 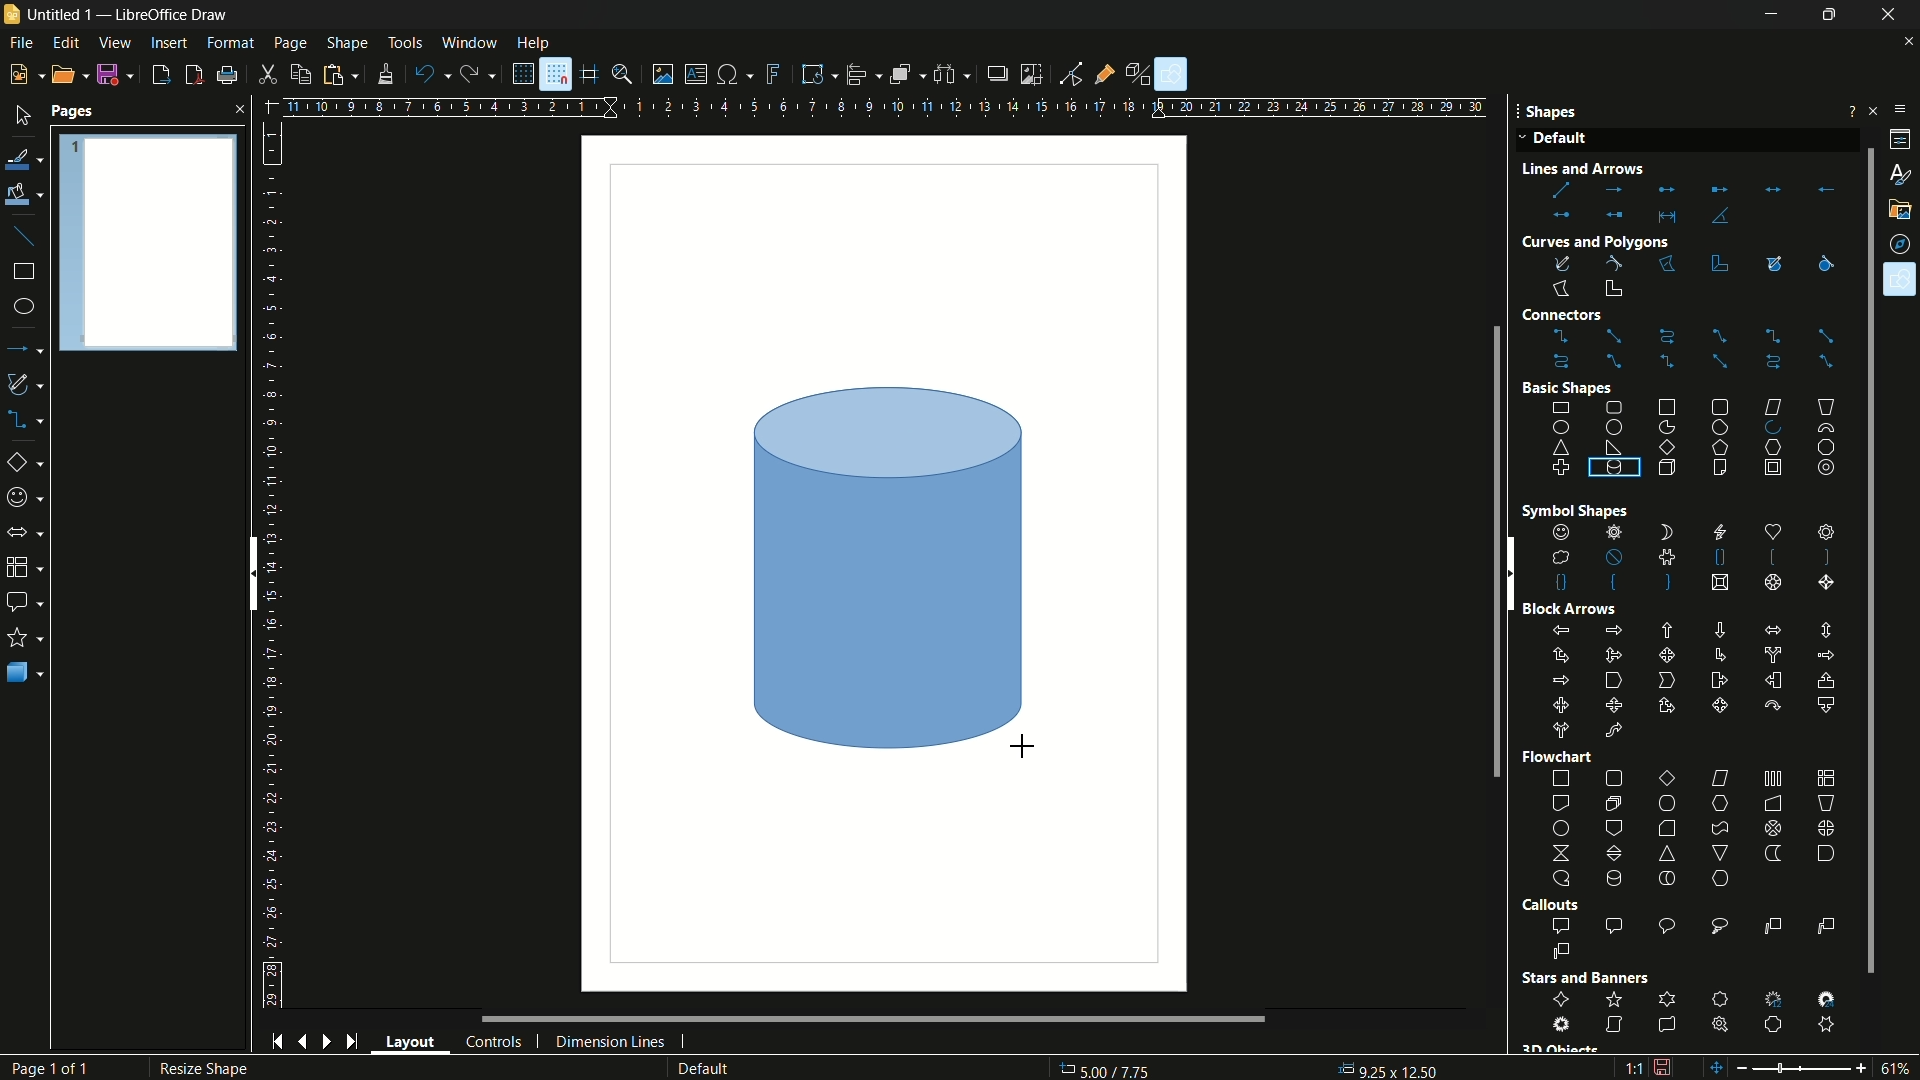 I want to click on pages, so click(x=73, y=112).